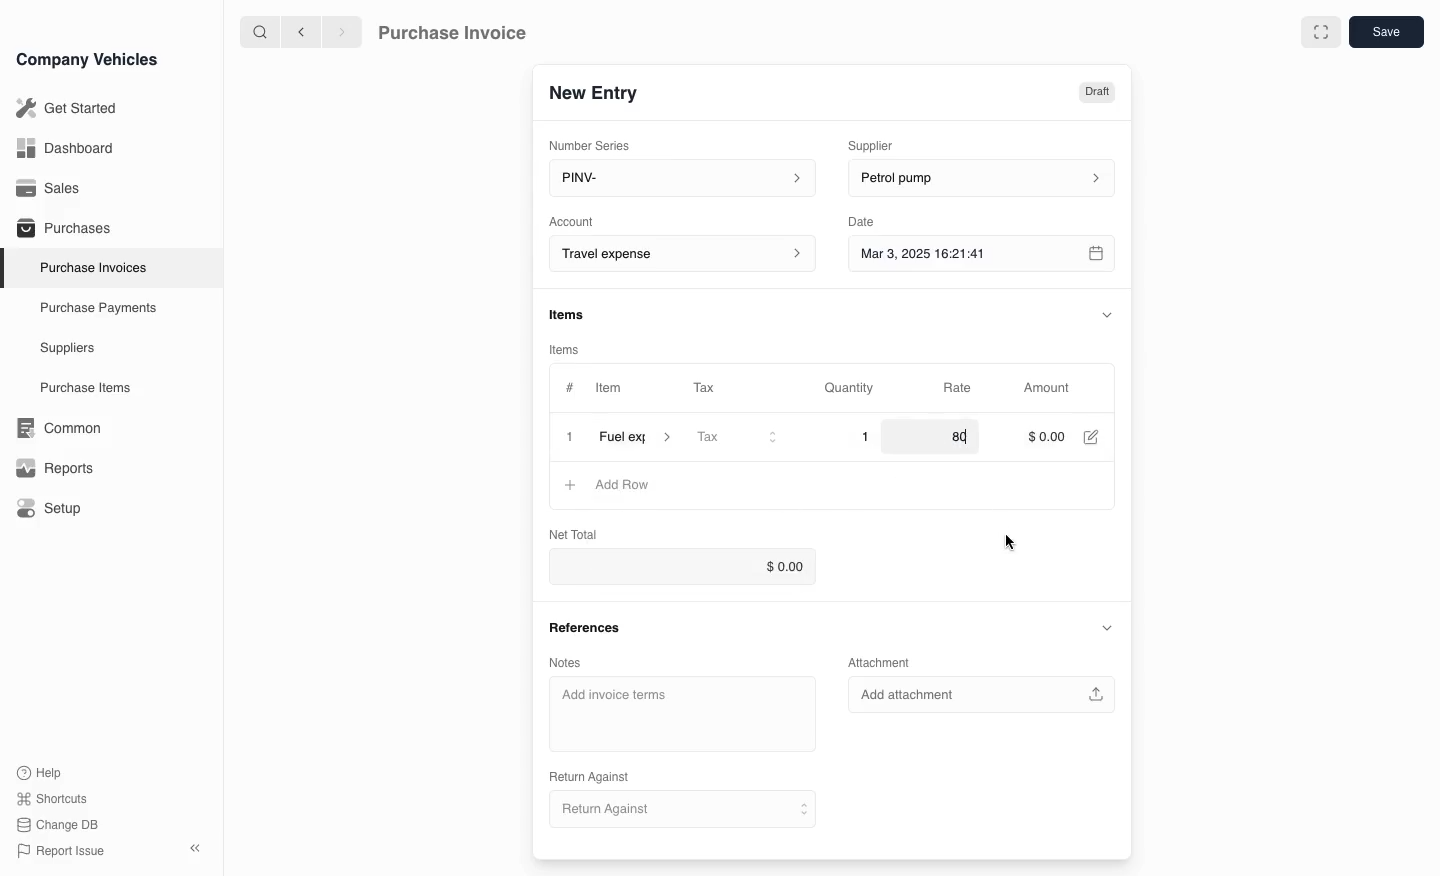  I want to click on References, so click(587, 627).